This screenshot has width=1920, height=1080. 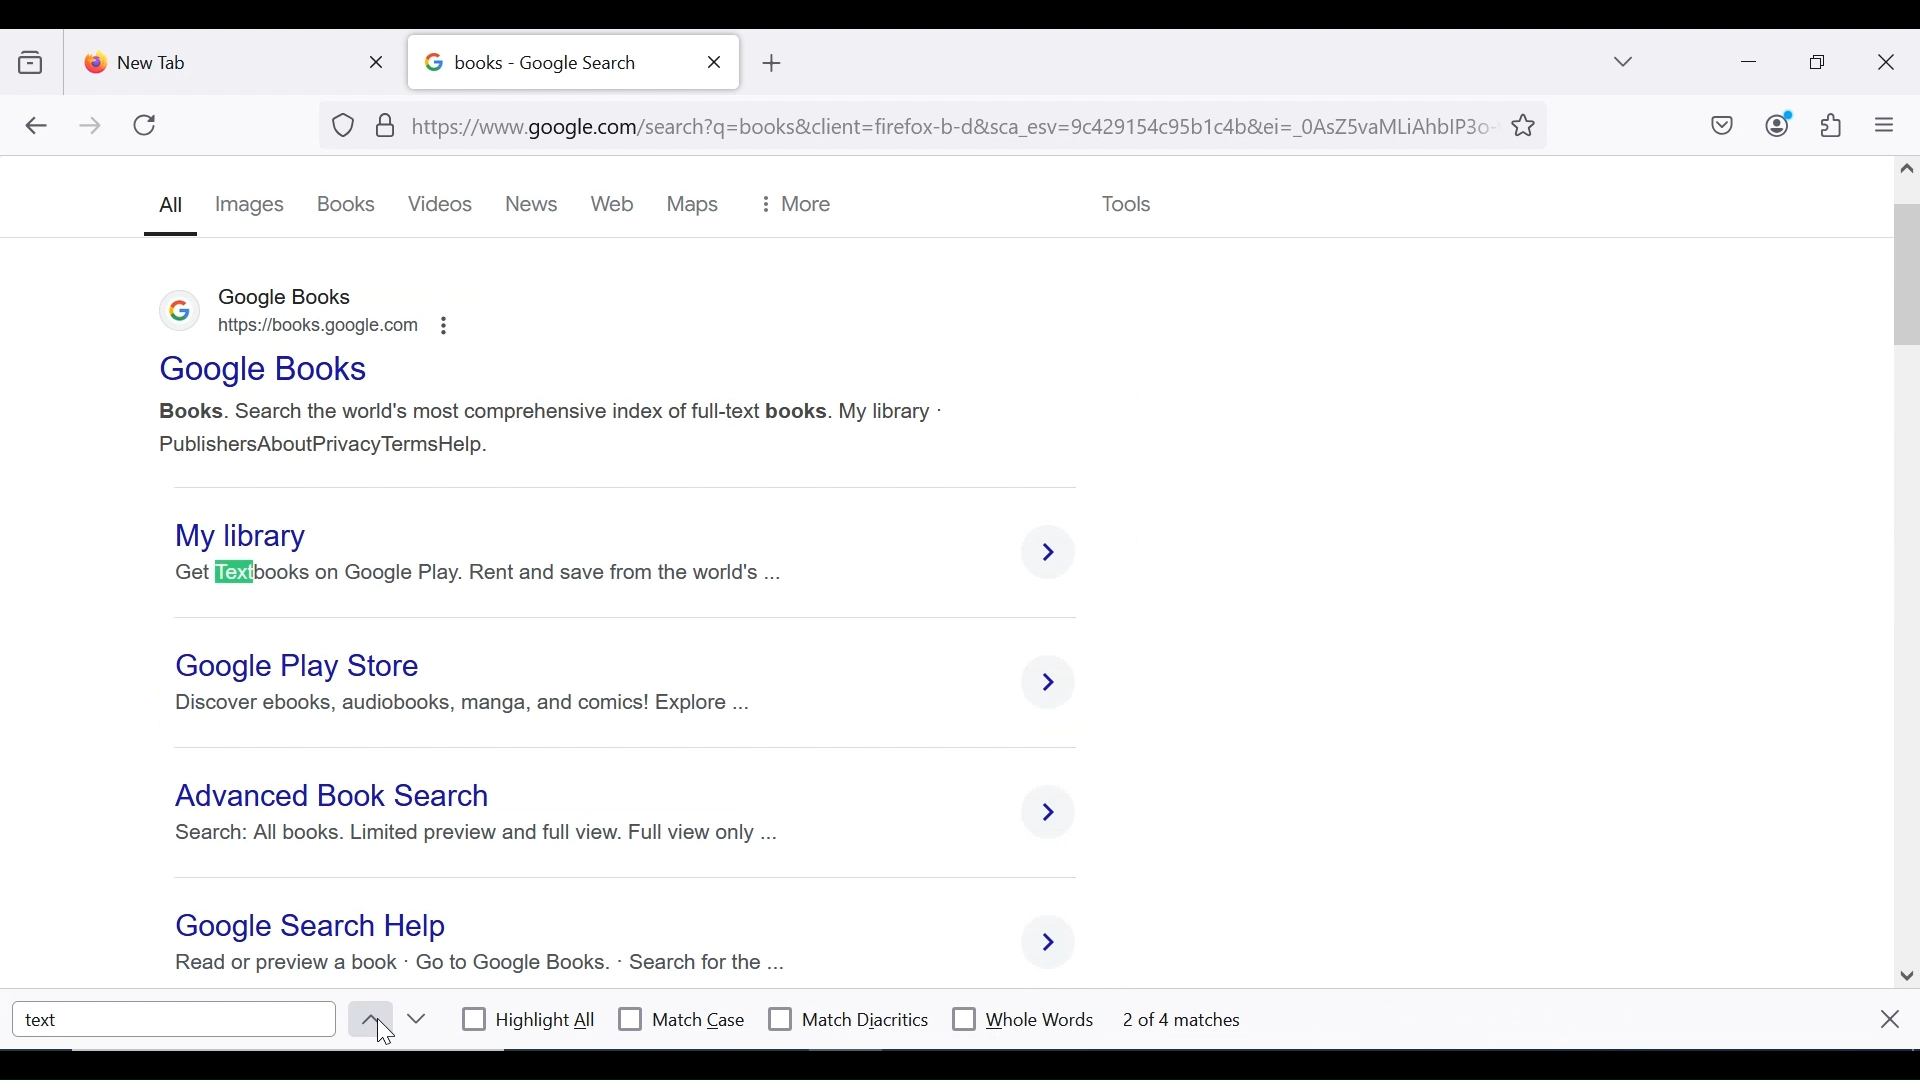 I want to click on web, so click(x=616, y=206).